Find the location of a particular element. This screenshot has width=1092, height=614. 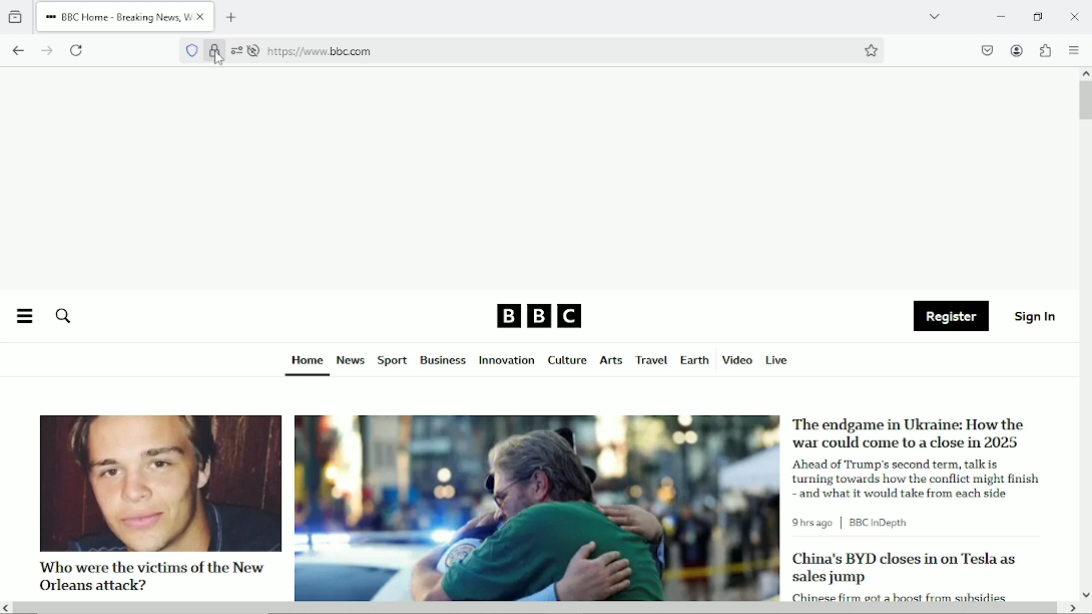

BBC Home - Breaking News, W is located at coordinates (117, 15).